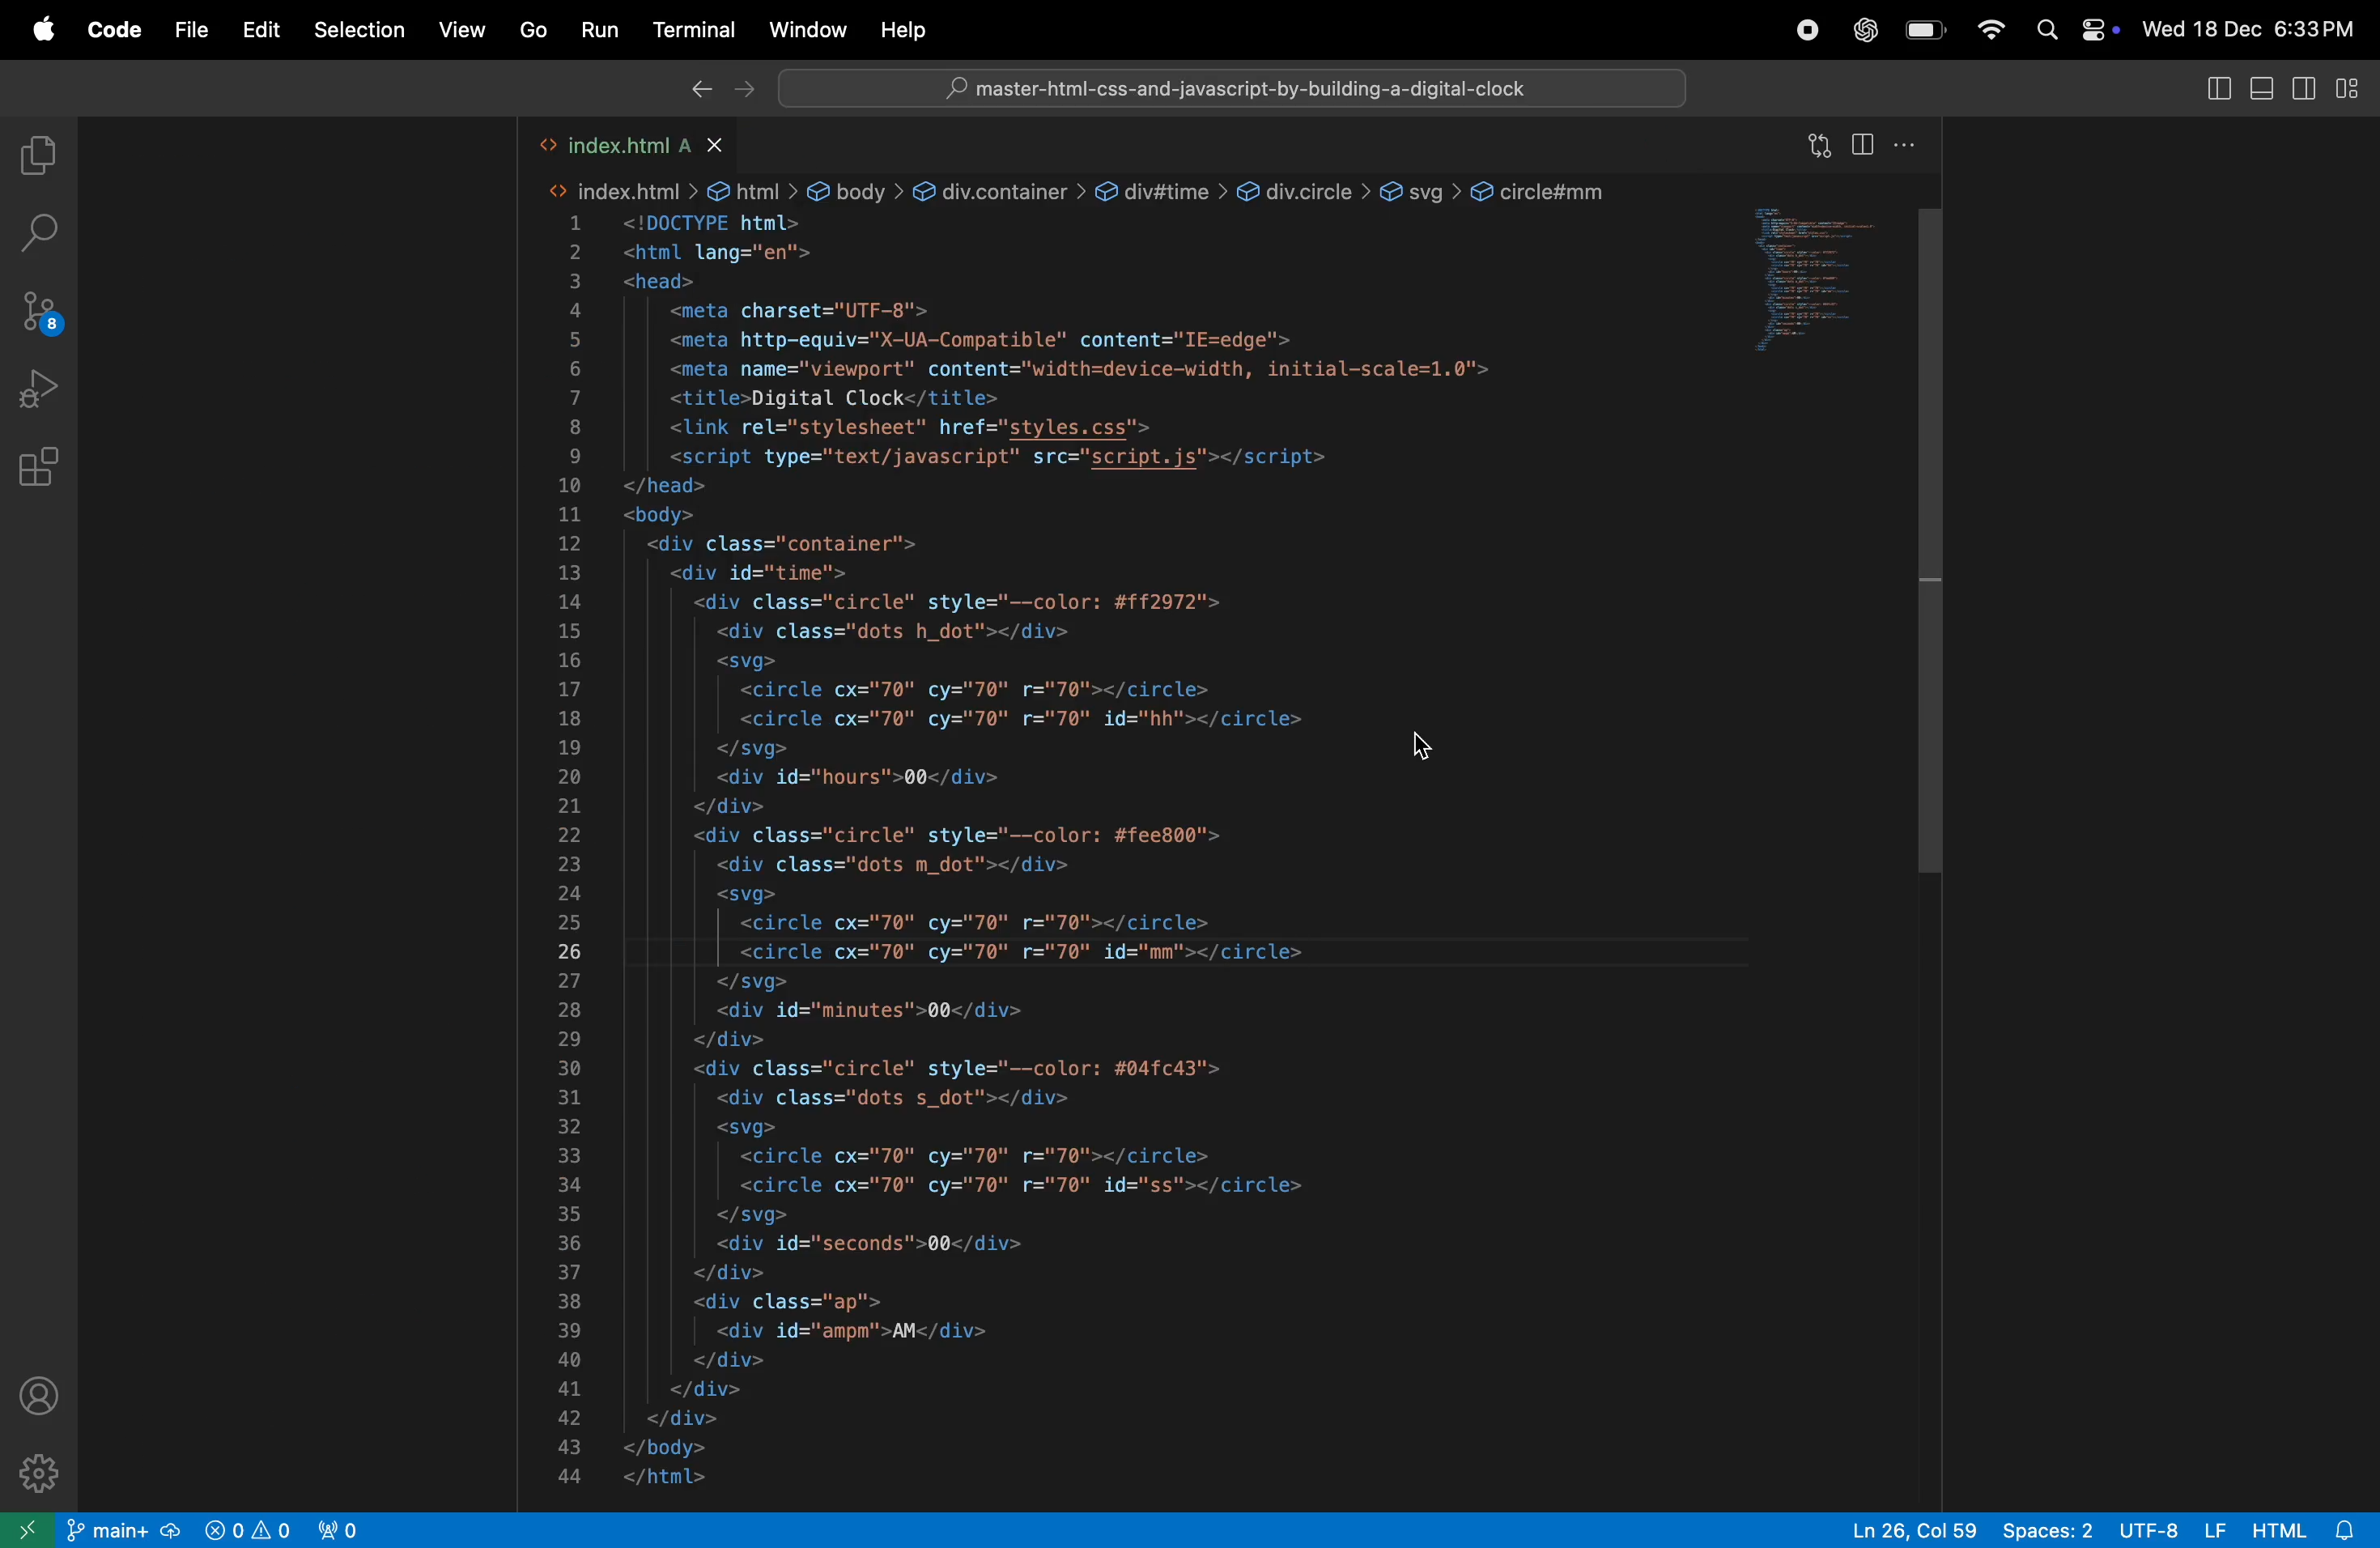 The width and height of the screenshot is (2380, 1548). Describe the element at coordinates (1860, 145) in the screenshot. I see `split editor` at that location.